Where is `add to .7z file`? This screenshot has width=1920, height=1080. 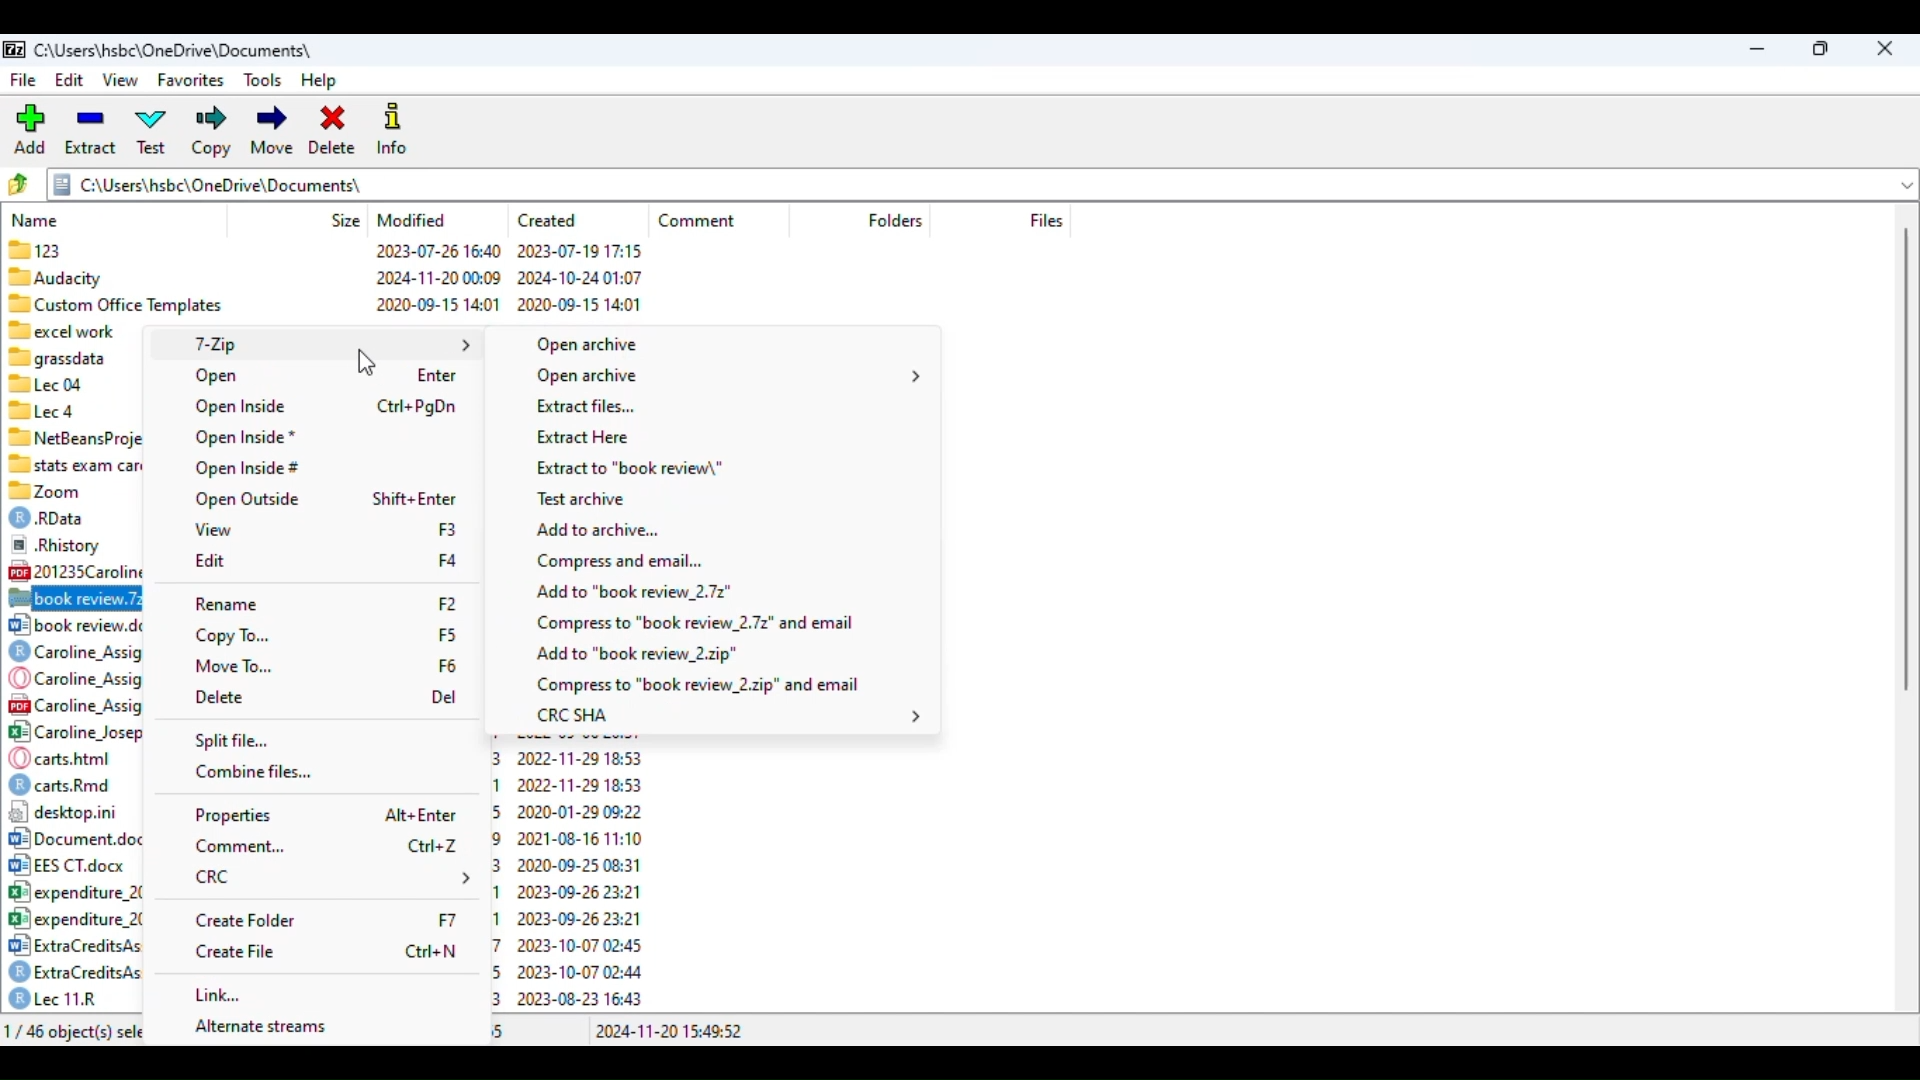
add to .7z file is located at coordinates (636, 592).